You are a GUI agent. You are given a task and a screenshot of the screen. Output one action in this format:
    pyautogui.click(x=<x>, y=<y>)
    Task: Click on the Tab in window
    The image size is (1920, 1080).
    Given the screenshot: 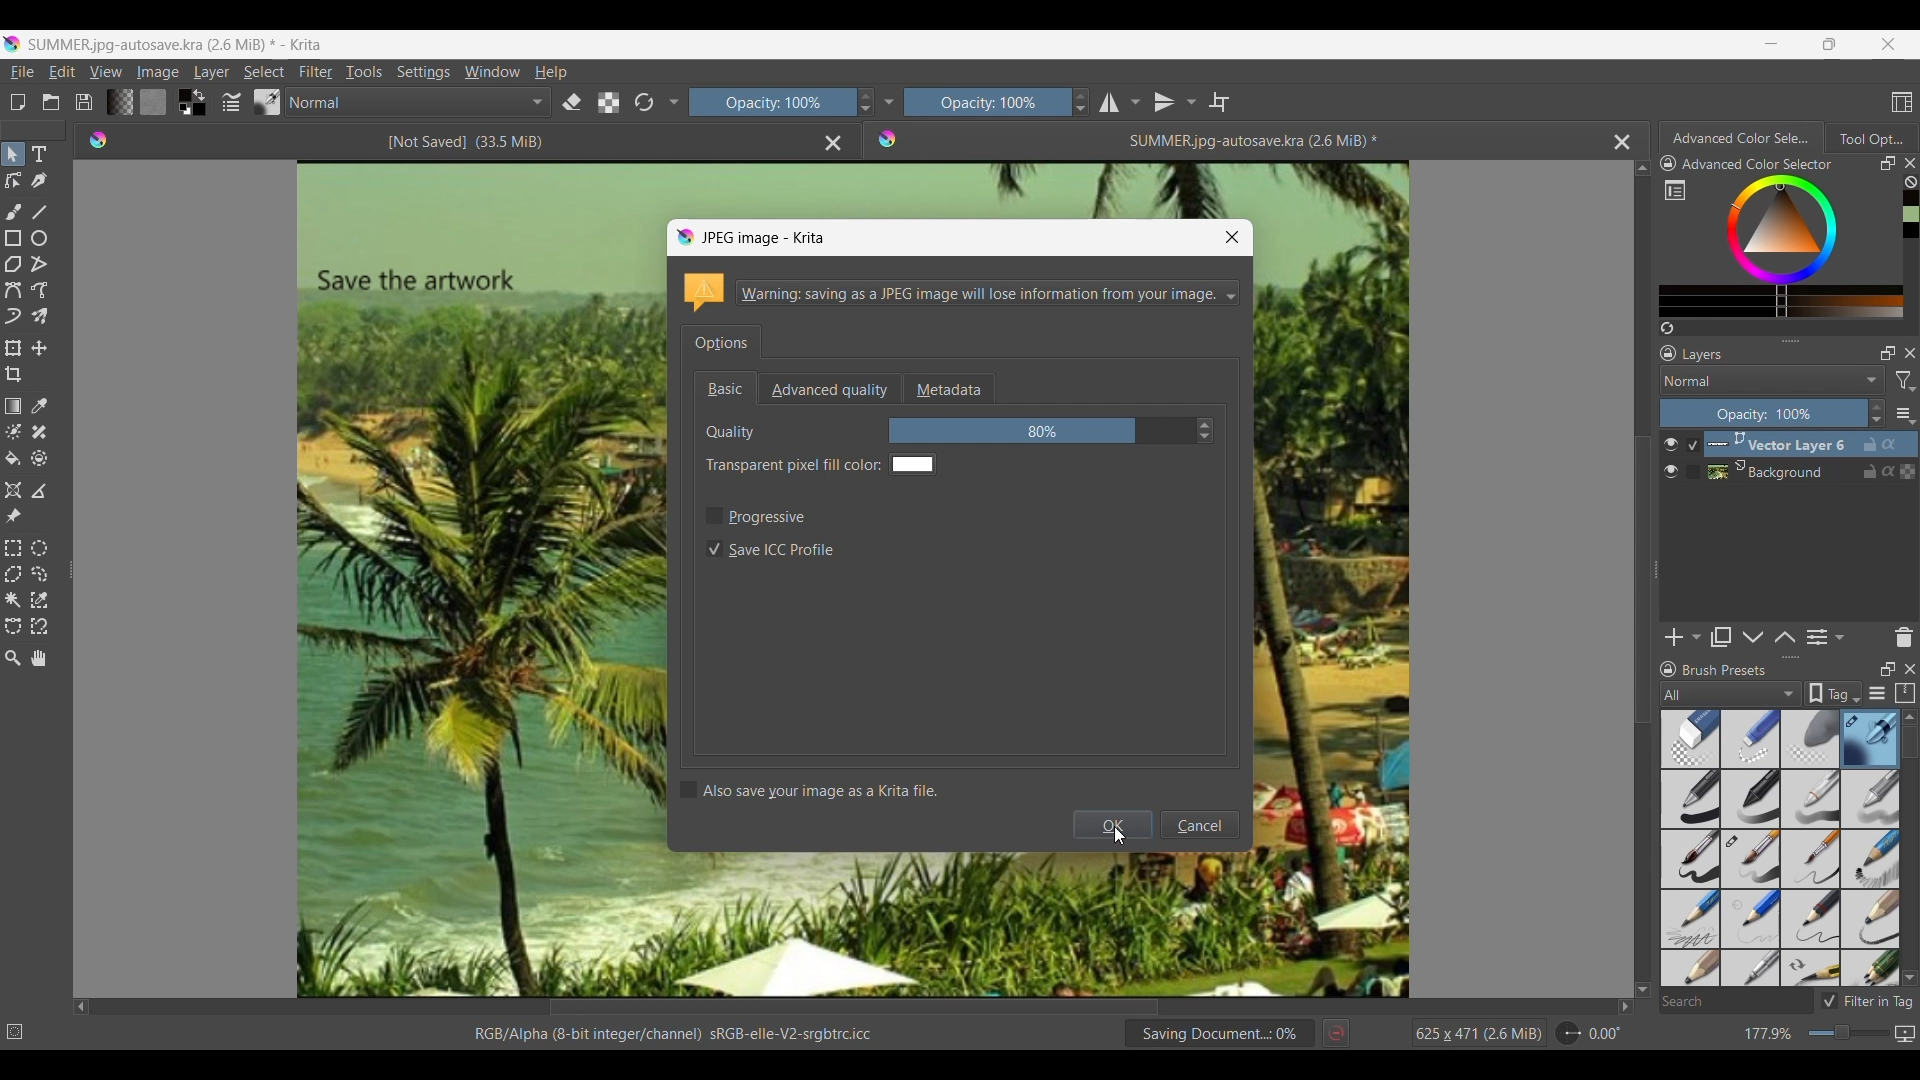 What is the action you would take?
    pyautogui.click(x=721, y=341)
    